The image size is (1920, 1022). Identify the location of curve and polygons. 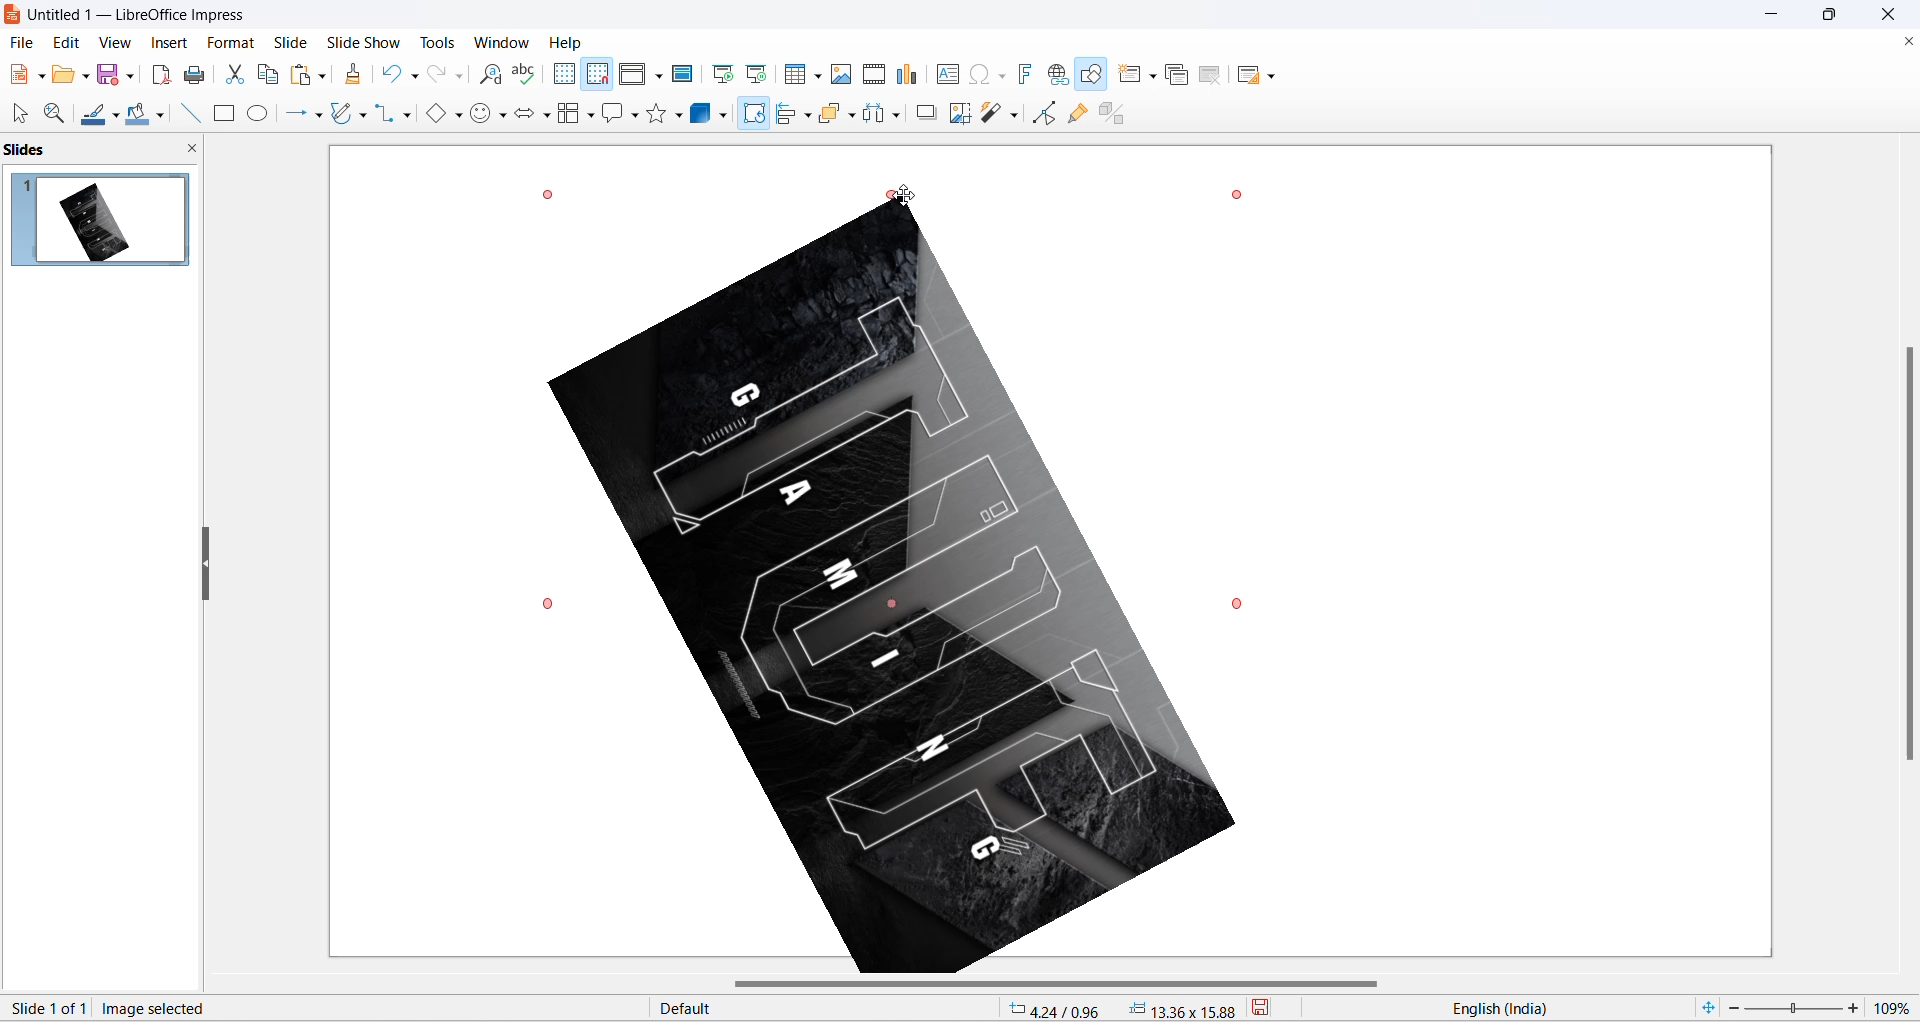
(343, 115).